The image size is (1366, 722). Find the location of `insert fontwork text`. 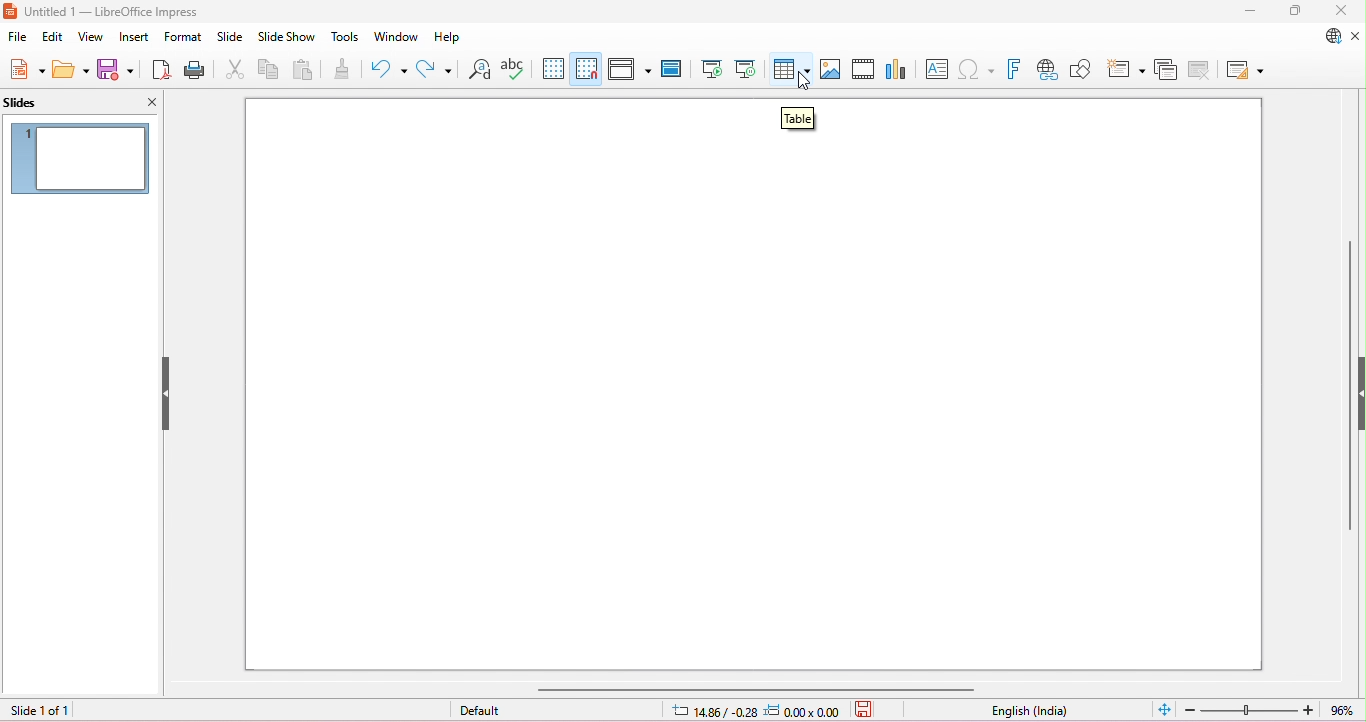

insert fontwork text is located at coordinates (1017, 69).